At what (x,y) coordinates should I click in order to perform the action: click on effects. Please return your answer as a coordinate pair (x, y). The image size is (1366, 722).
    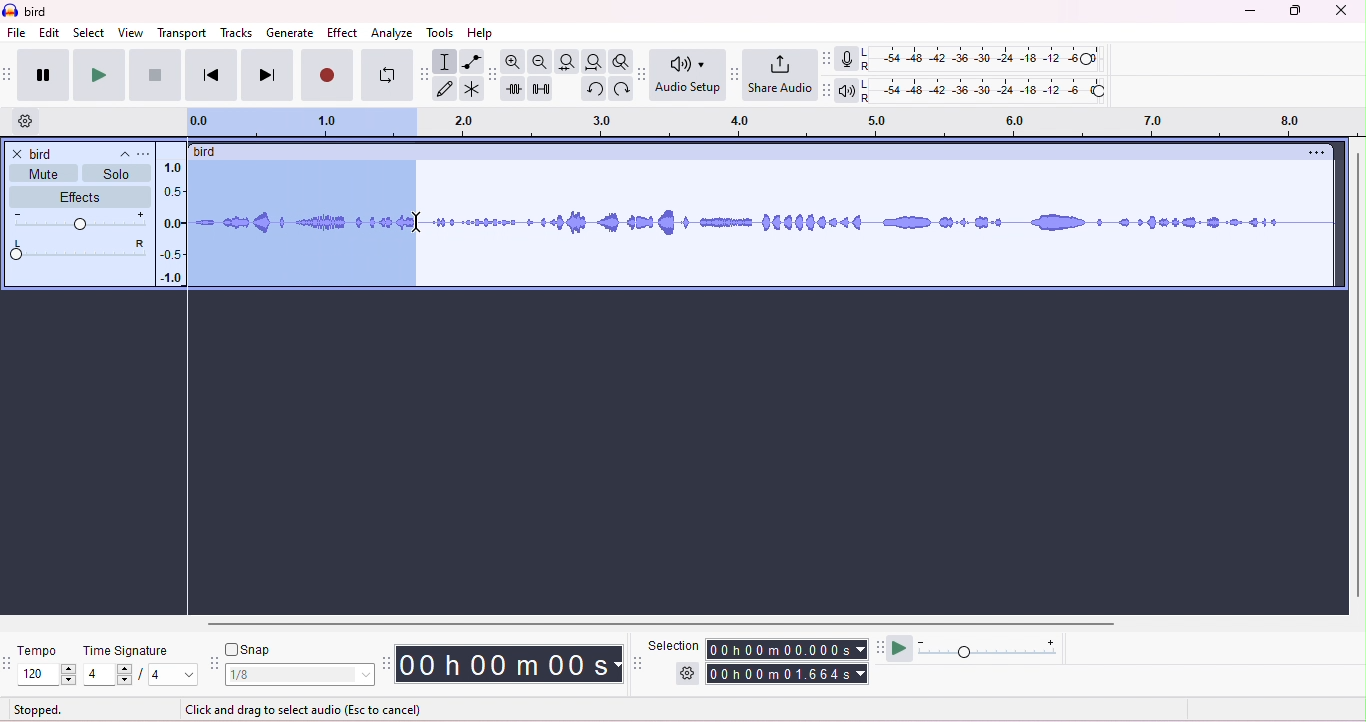
    Looking at the image, I should click on (78, 197).